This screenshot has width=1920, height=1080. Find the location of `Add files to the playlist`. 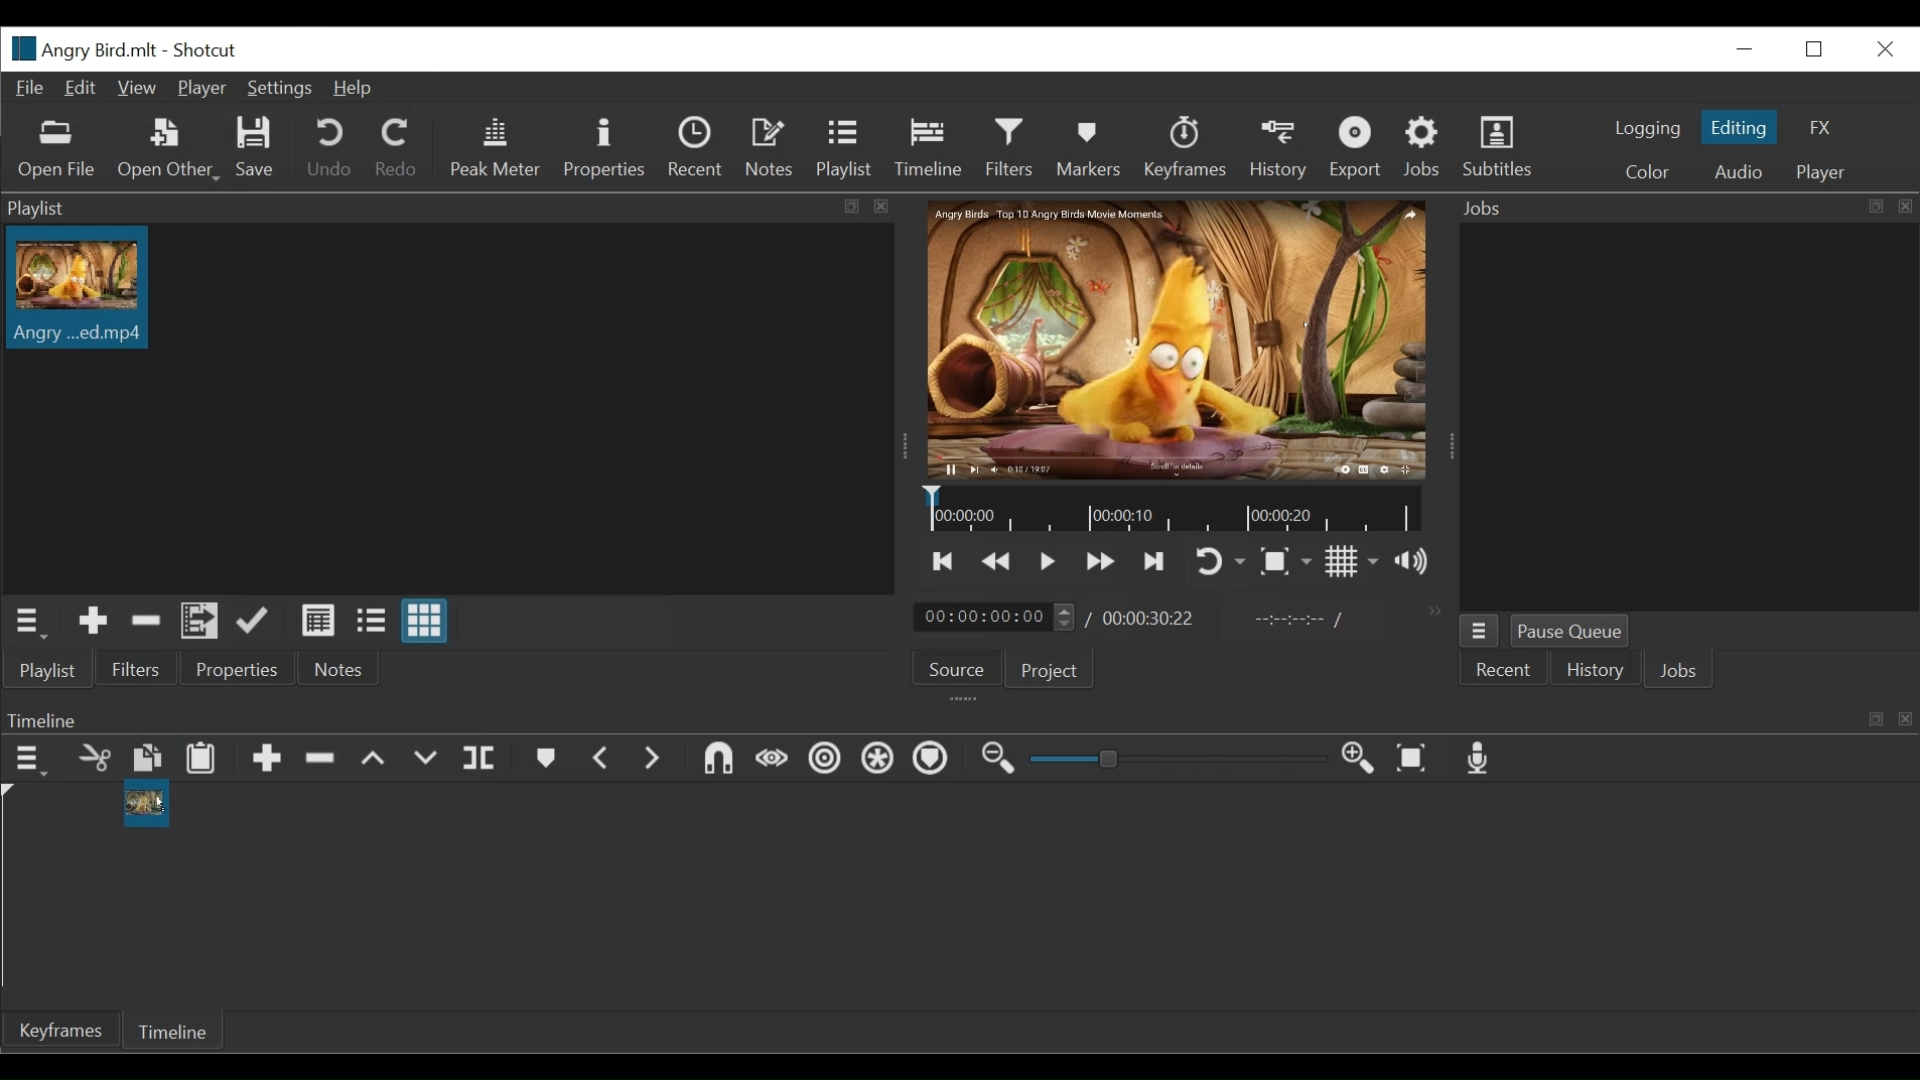

Add files to the playlist is located at coordinates (200, 622).